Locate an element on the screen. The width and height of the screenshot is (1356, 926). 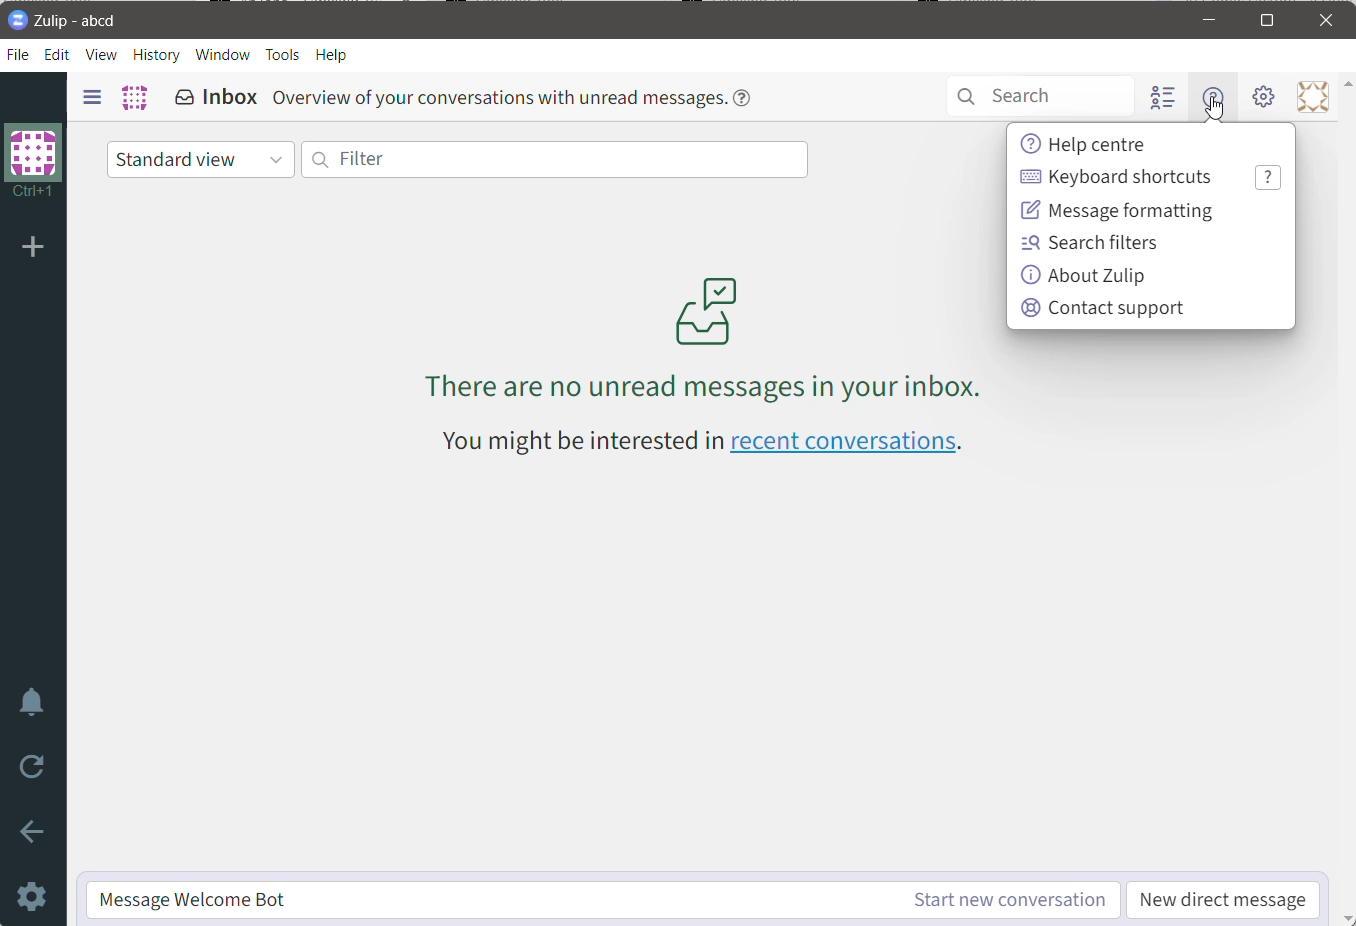
Help is located at coordinates (333, 56).